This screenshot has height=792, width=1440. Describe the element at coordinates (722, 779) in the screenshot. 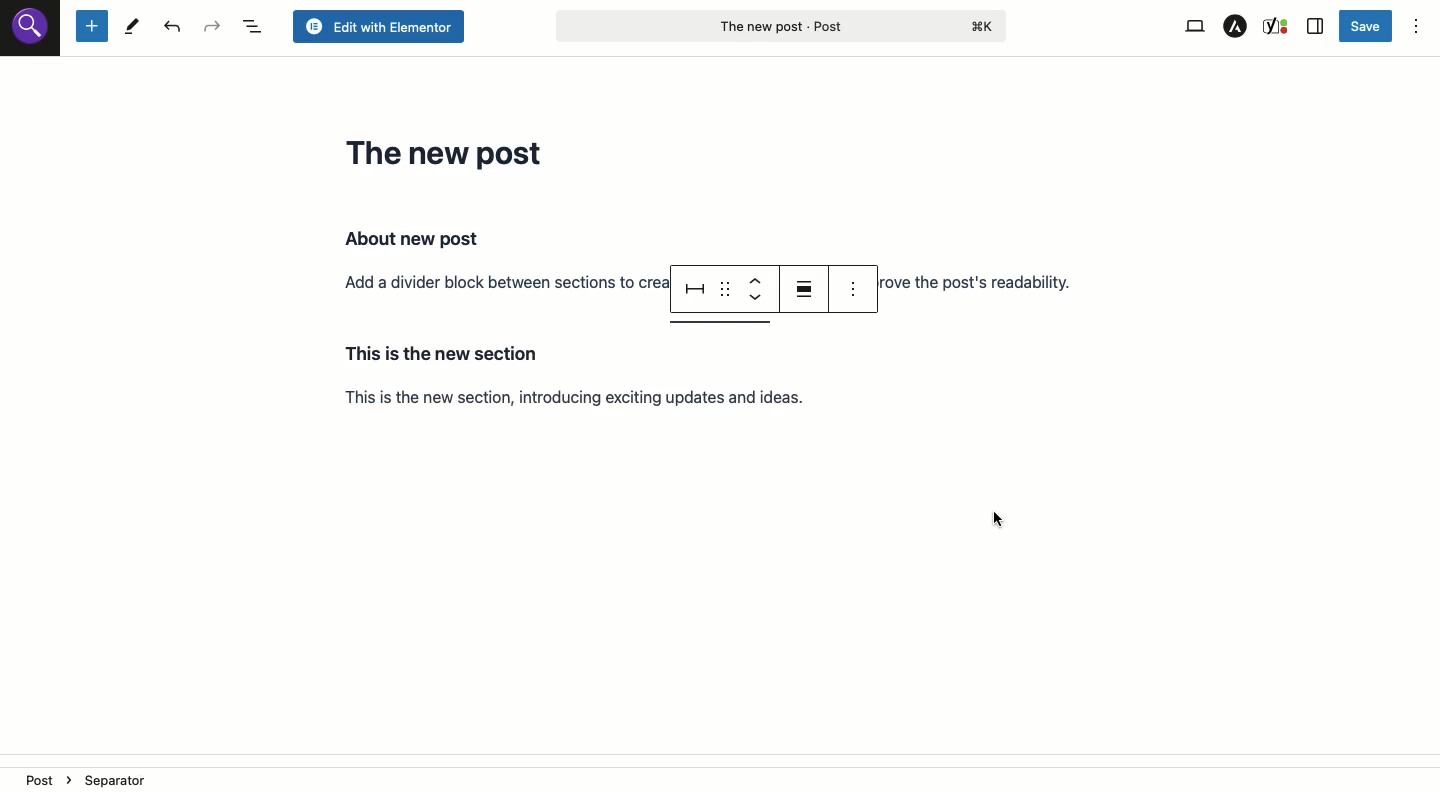

I see `Location` at that location.